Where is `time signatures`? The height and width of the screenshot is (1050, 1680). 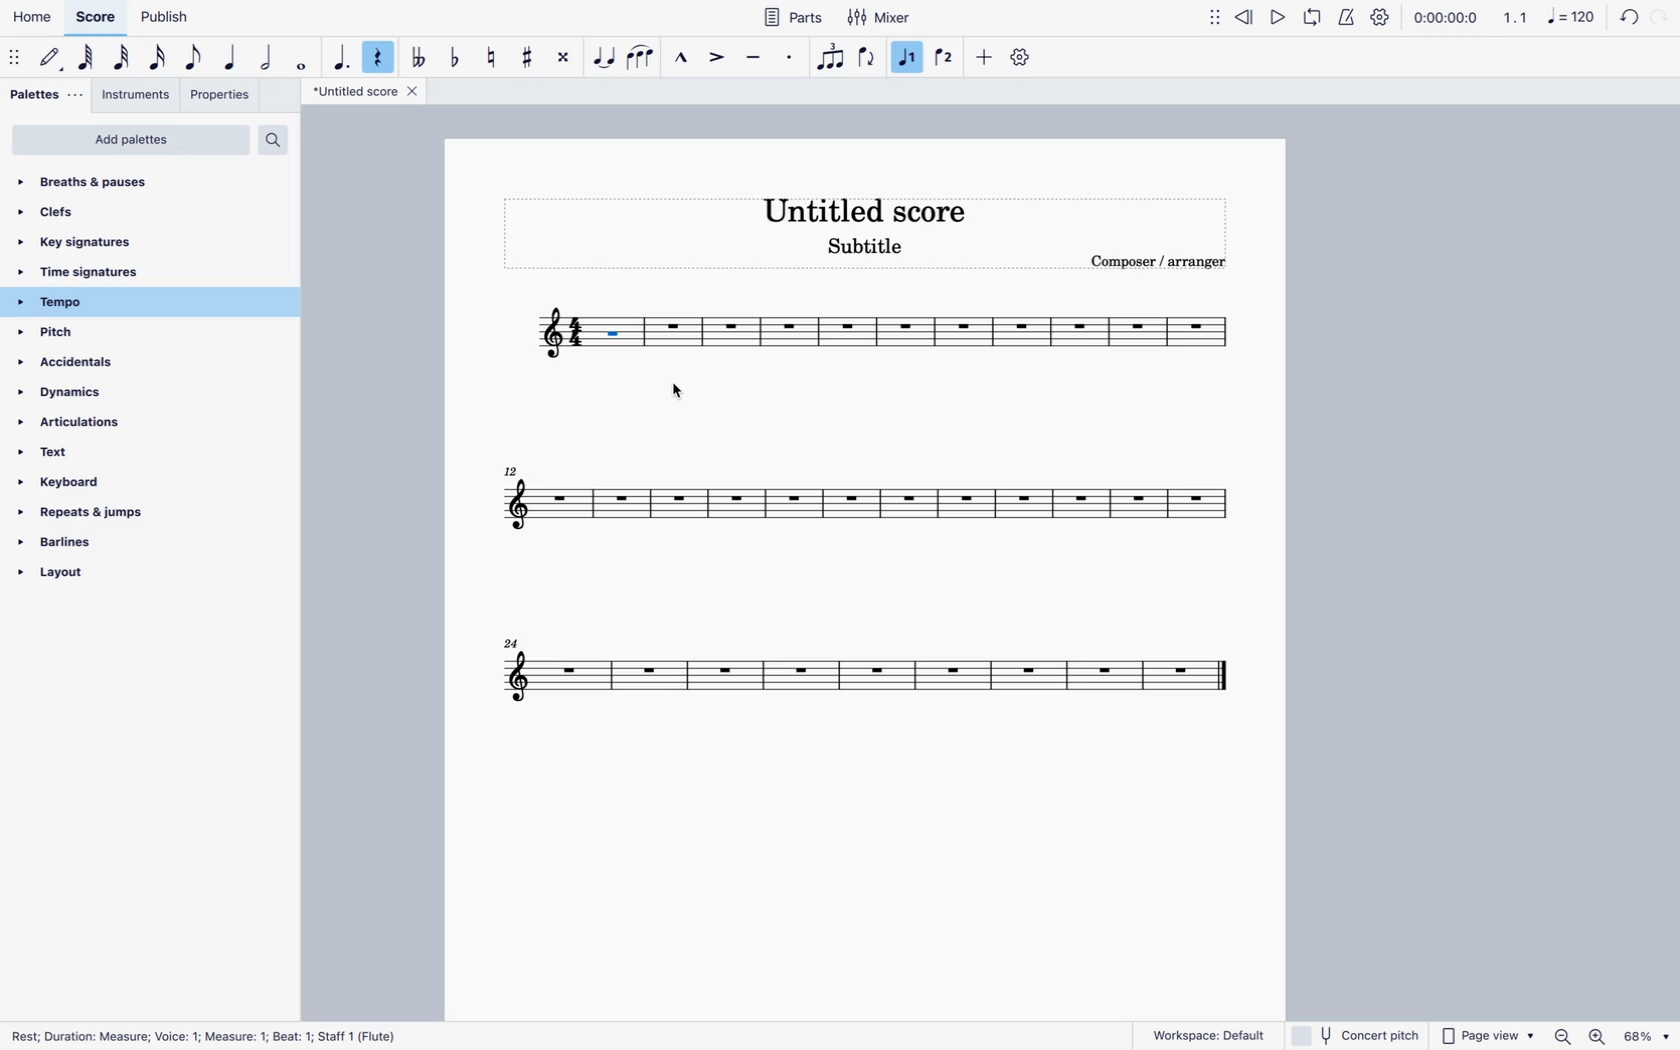 time signatures is located at coordinates (105, 271).